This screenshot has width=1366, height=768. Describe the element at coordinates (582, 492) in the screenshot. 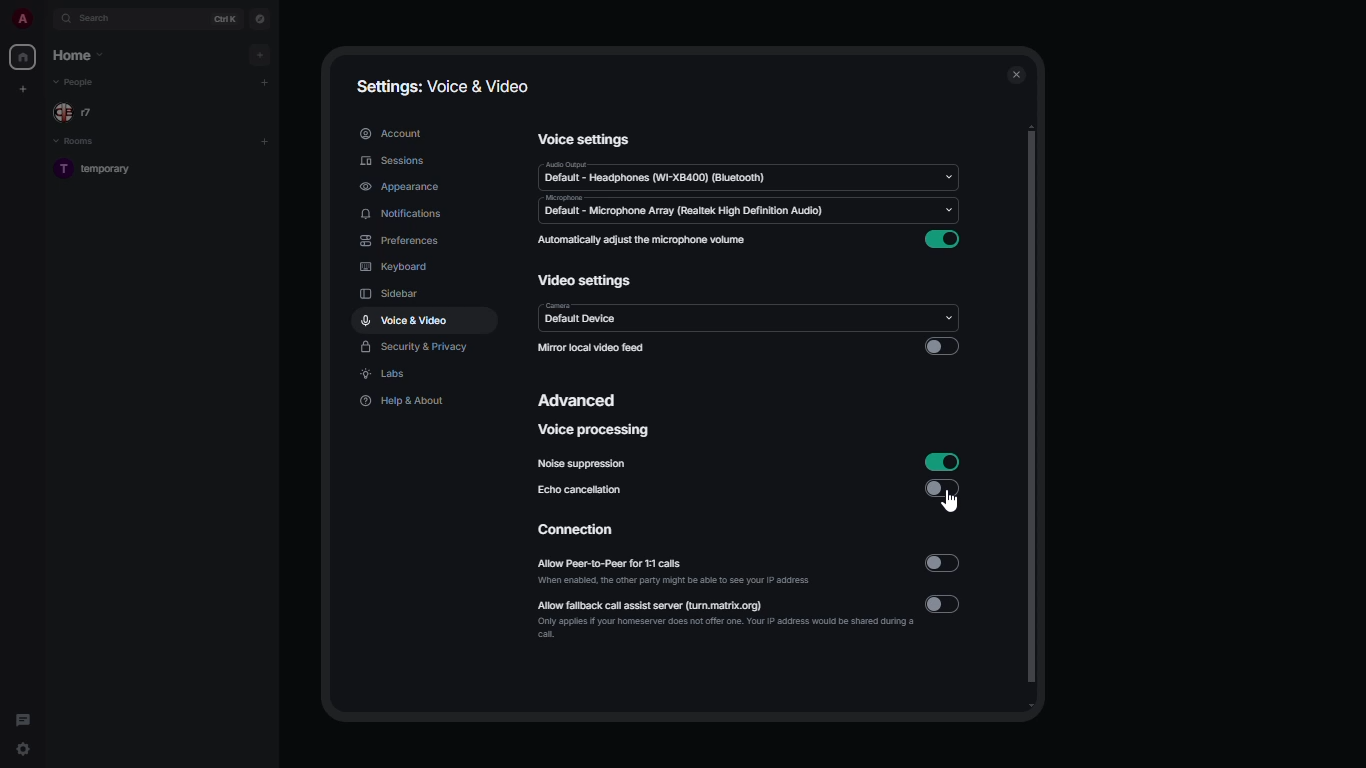

I see `echo cancellation` at that location.